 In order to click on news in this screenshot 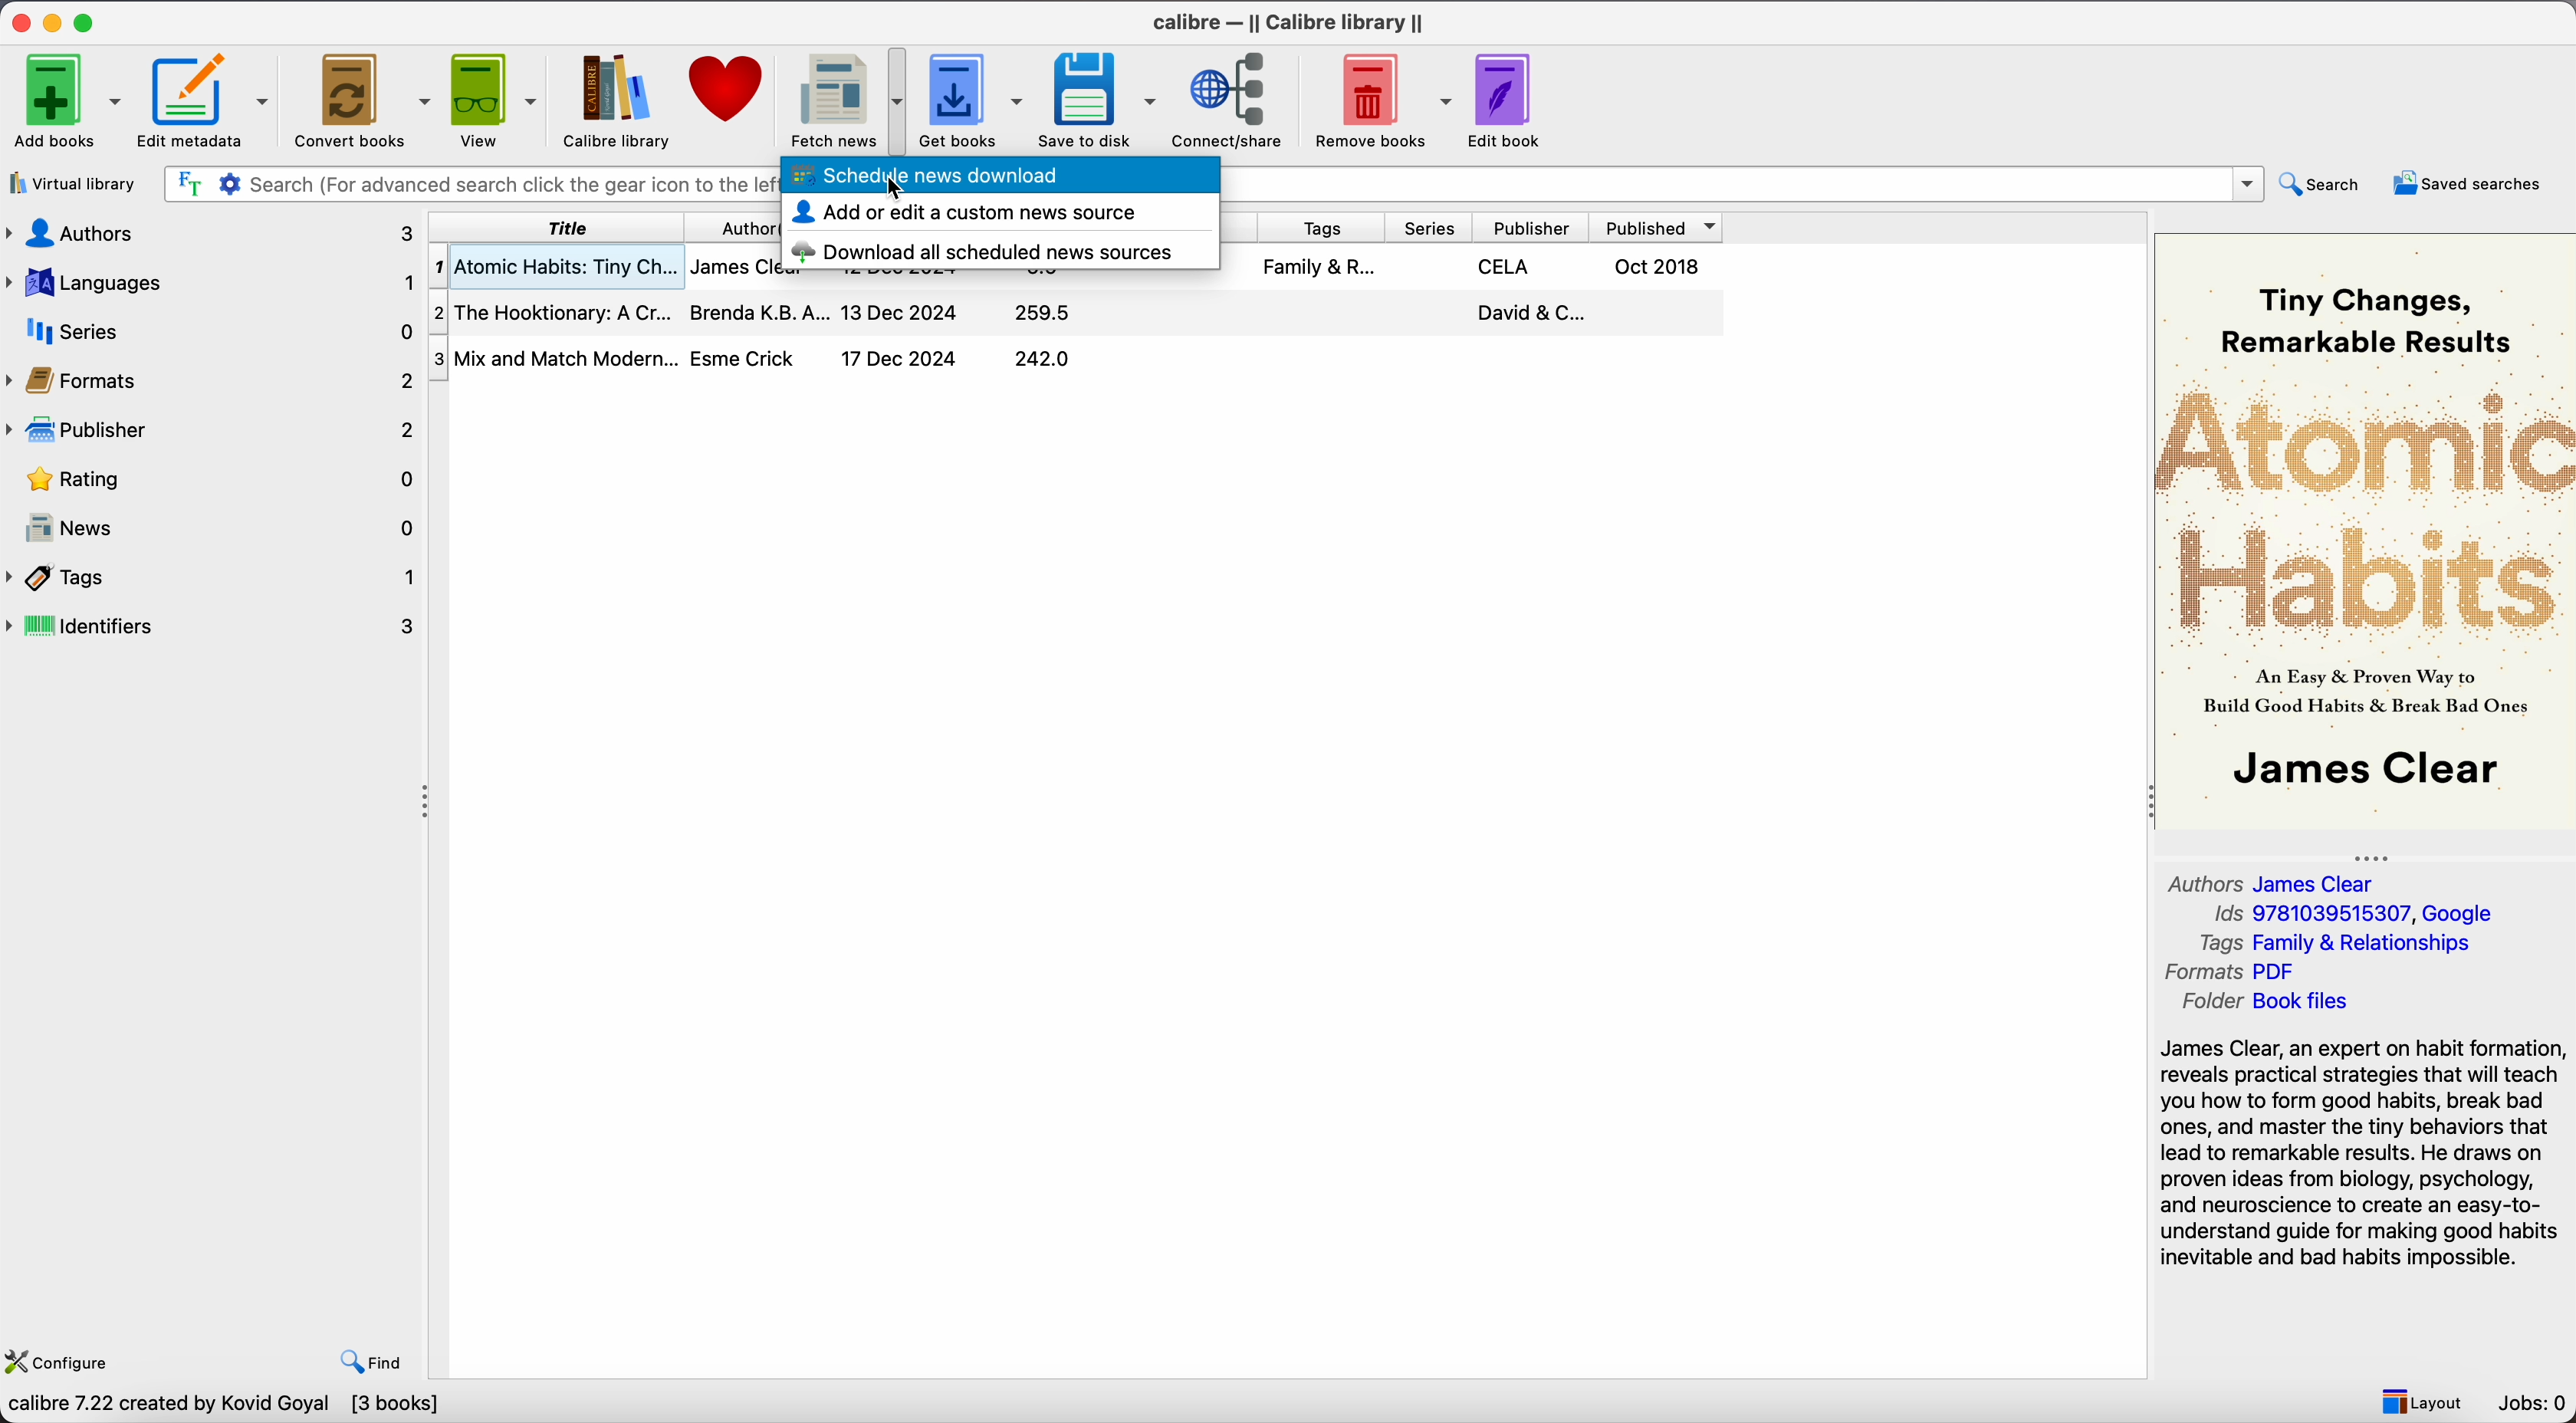, I will do `click(213, 523)`.